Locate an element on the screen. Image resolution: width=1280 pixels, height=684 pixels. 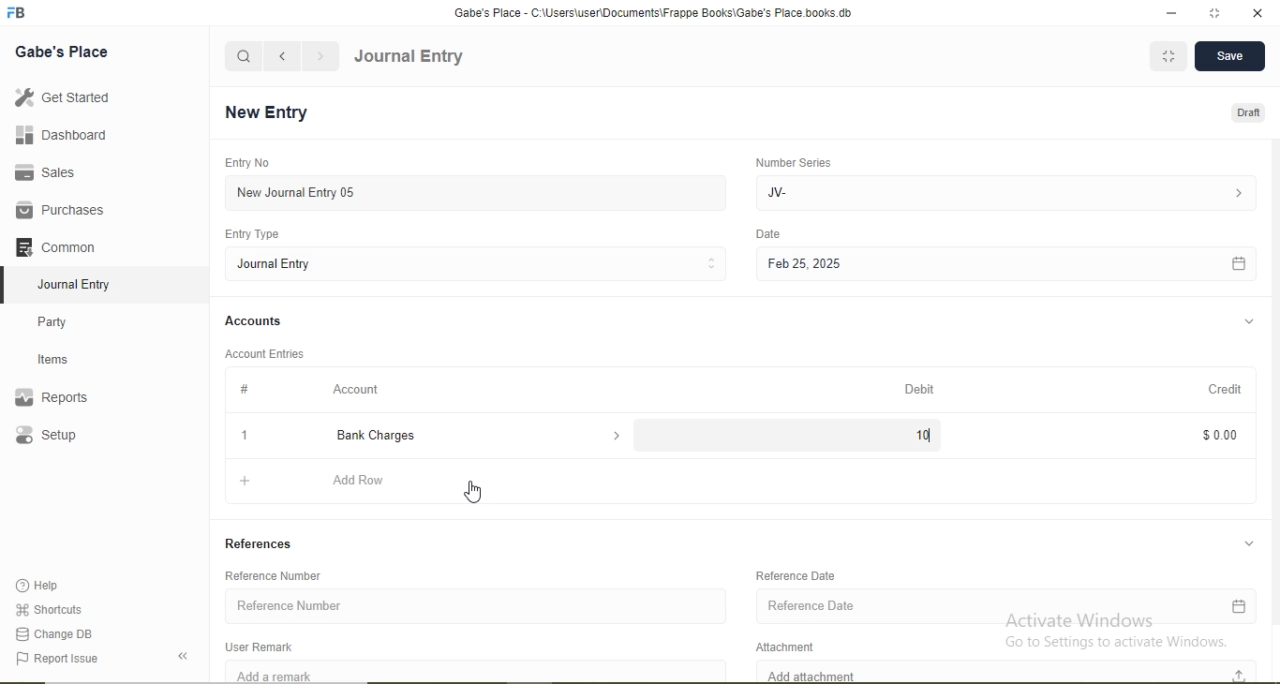
Sales is located at coordinates (54, 172).